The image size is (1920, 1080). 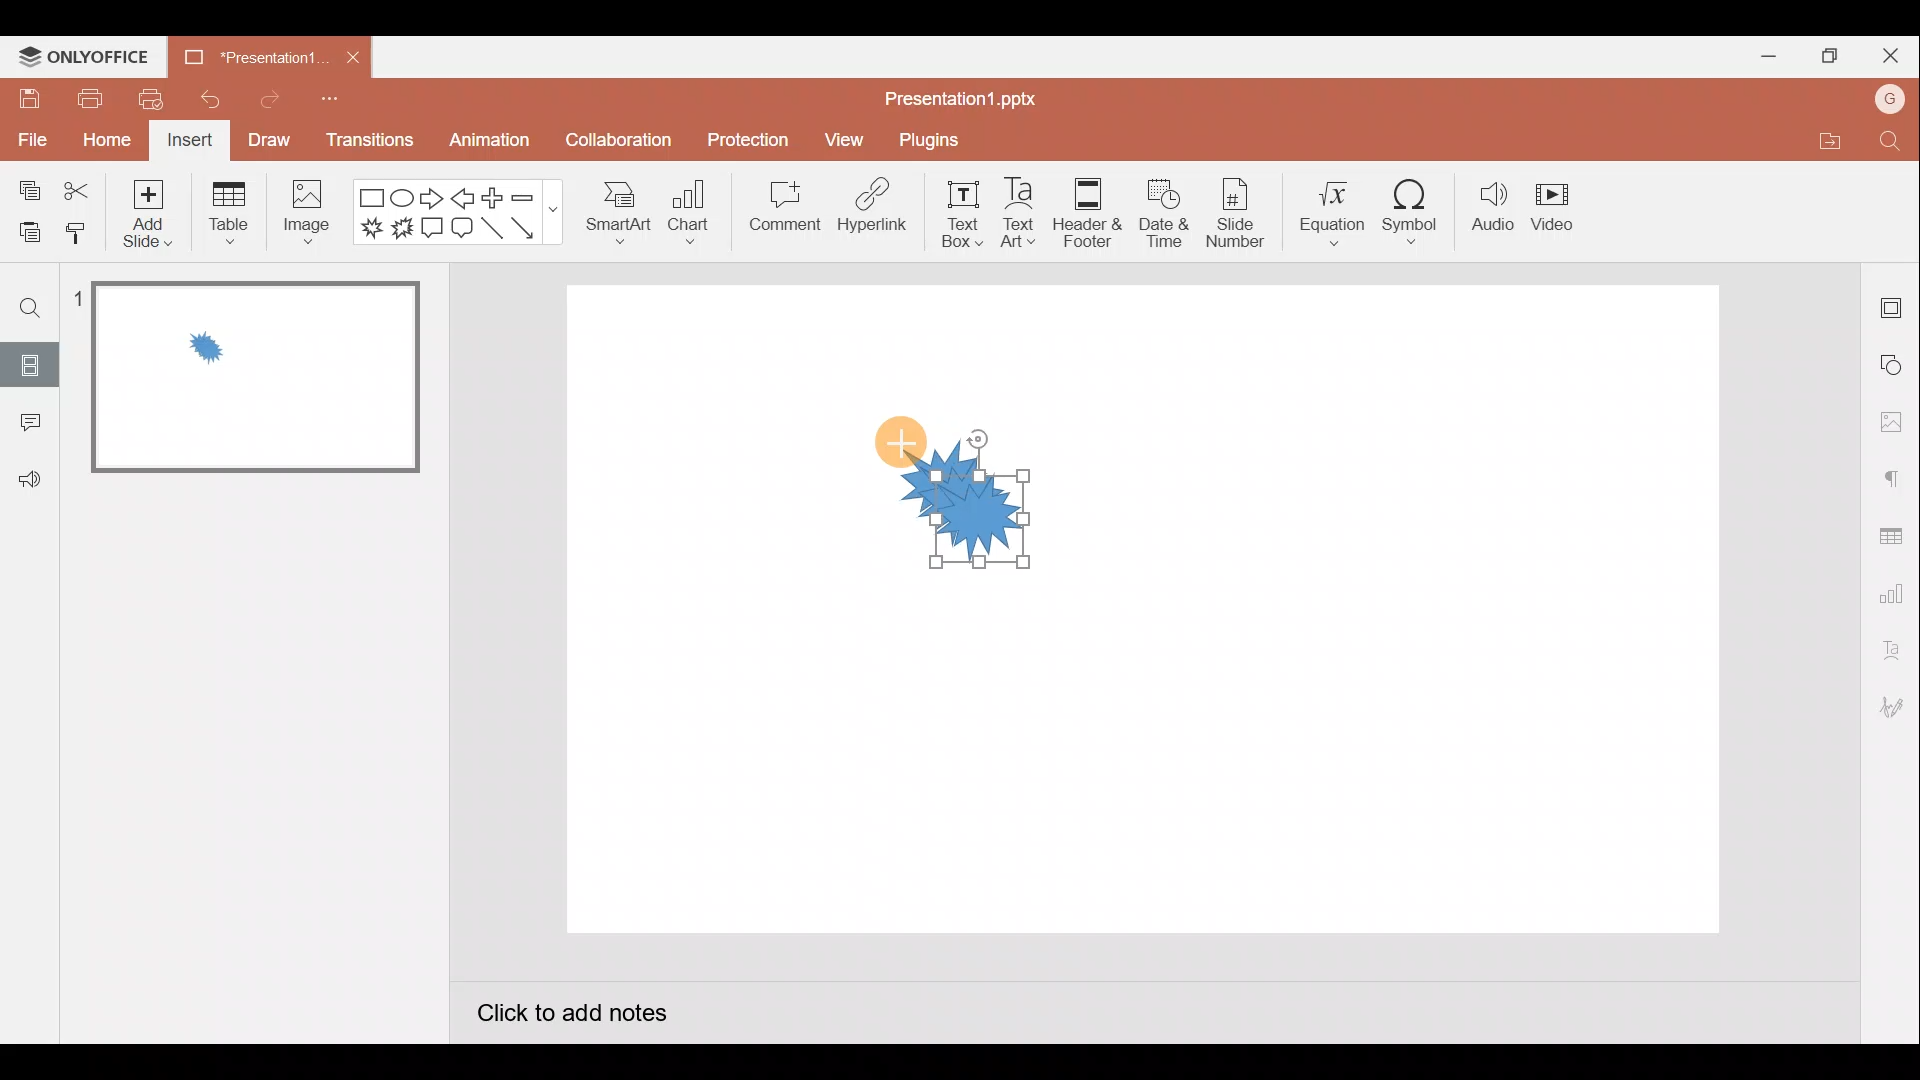 I want to click on Presentation1.pptx, so click(x=956, y=97).